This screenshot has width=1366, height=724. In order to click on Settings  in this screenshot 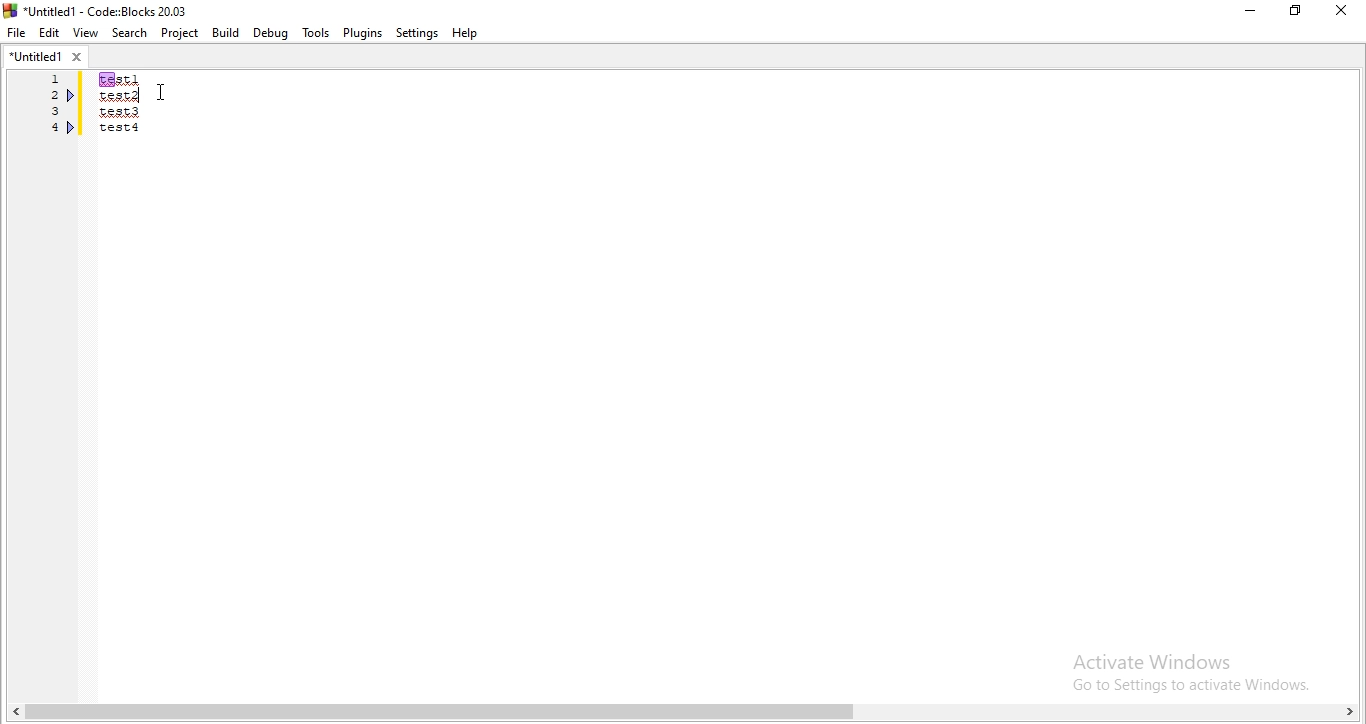, I will do `click(417, 34)`.